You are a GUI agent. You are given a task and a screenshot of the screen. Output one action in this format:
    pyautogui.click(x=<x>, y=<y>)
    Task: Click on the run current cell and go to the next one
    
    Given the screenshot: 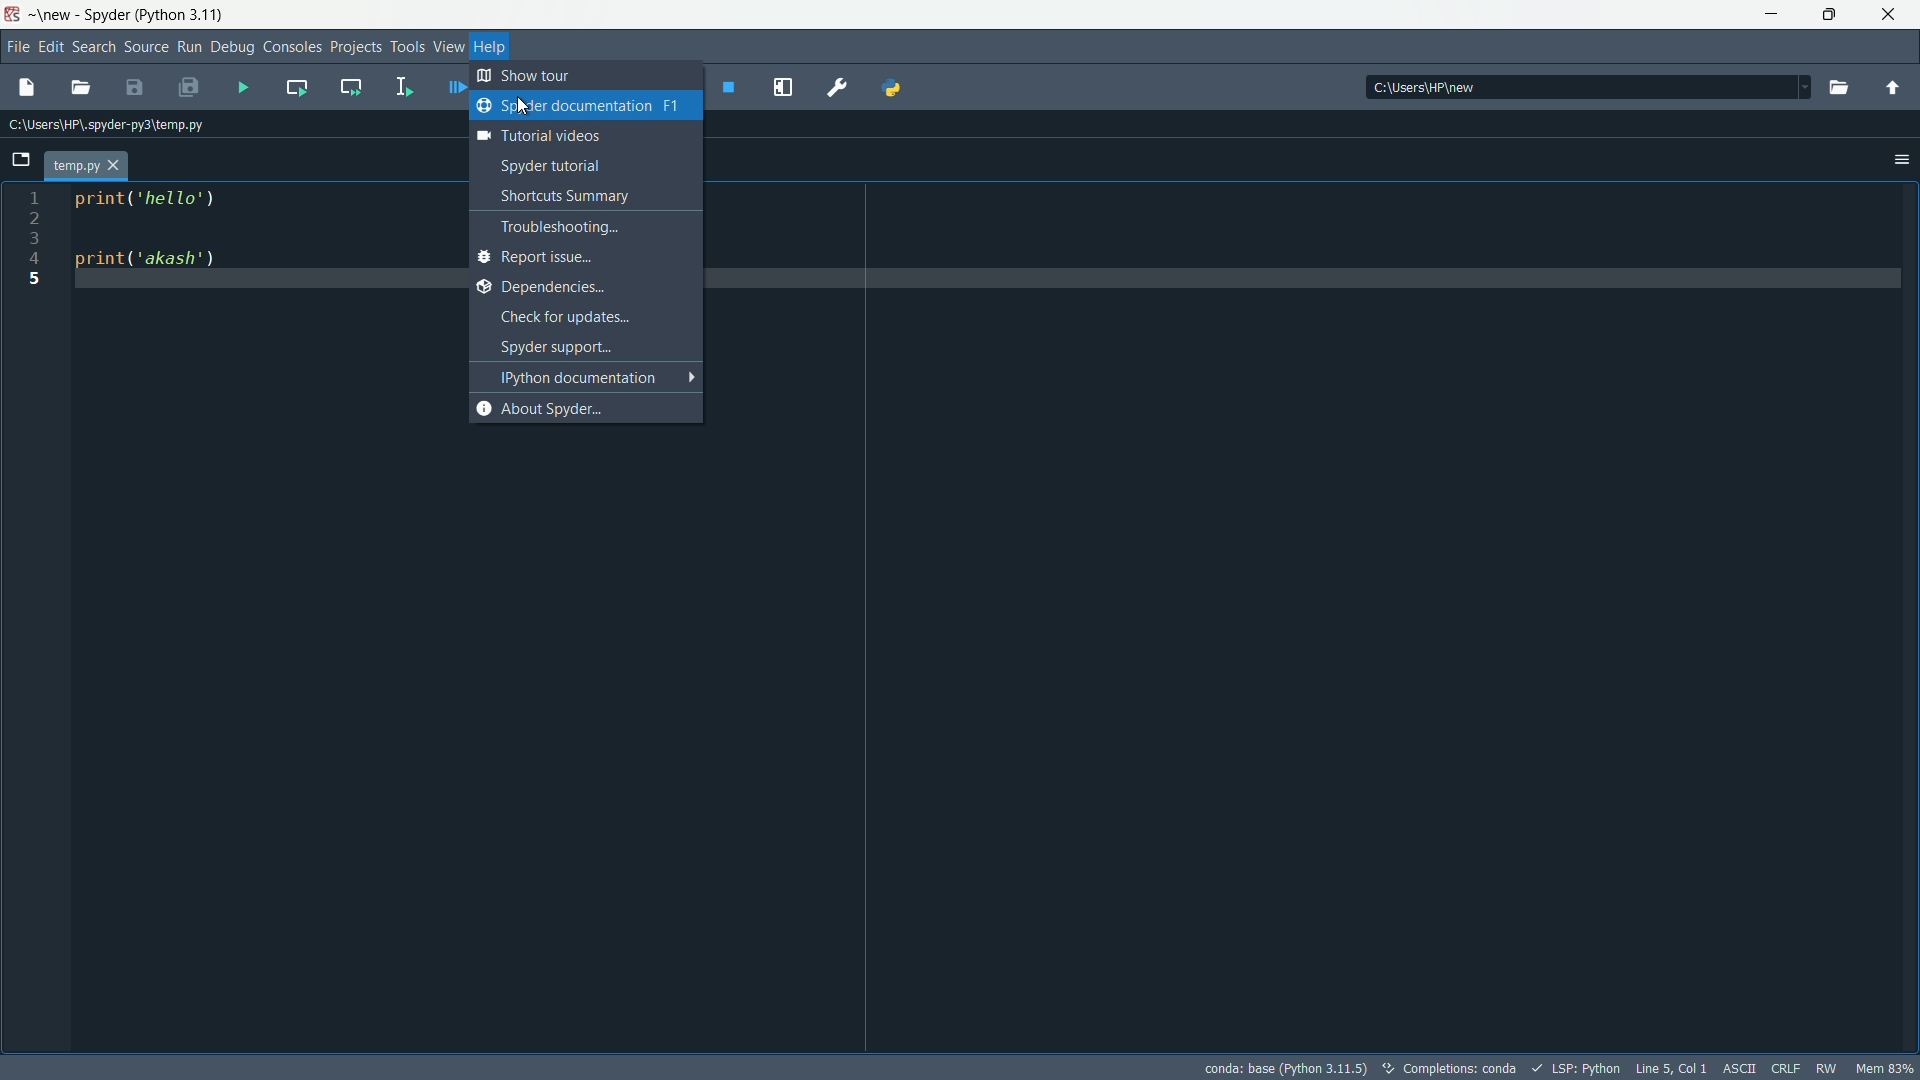 What is the action you would take?
    pyautogui.click(x=351, y=87)
    